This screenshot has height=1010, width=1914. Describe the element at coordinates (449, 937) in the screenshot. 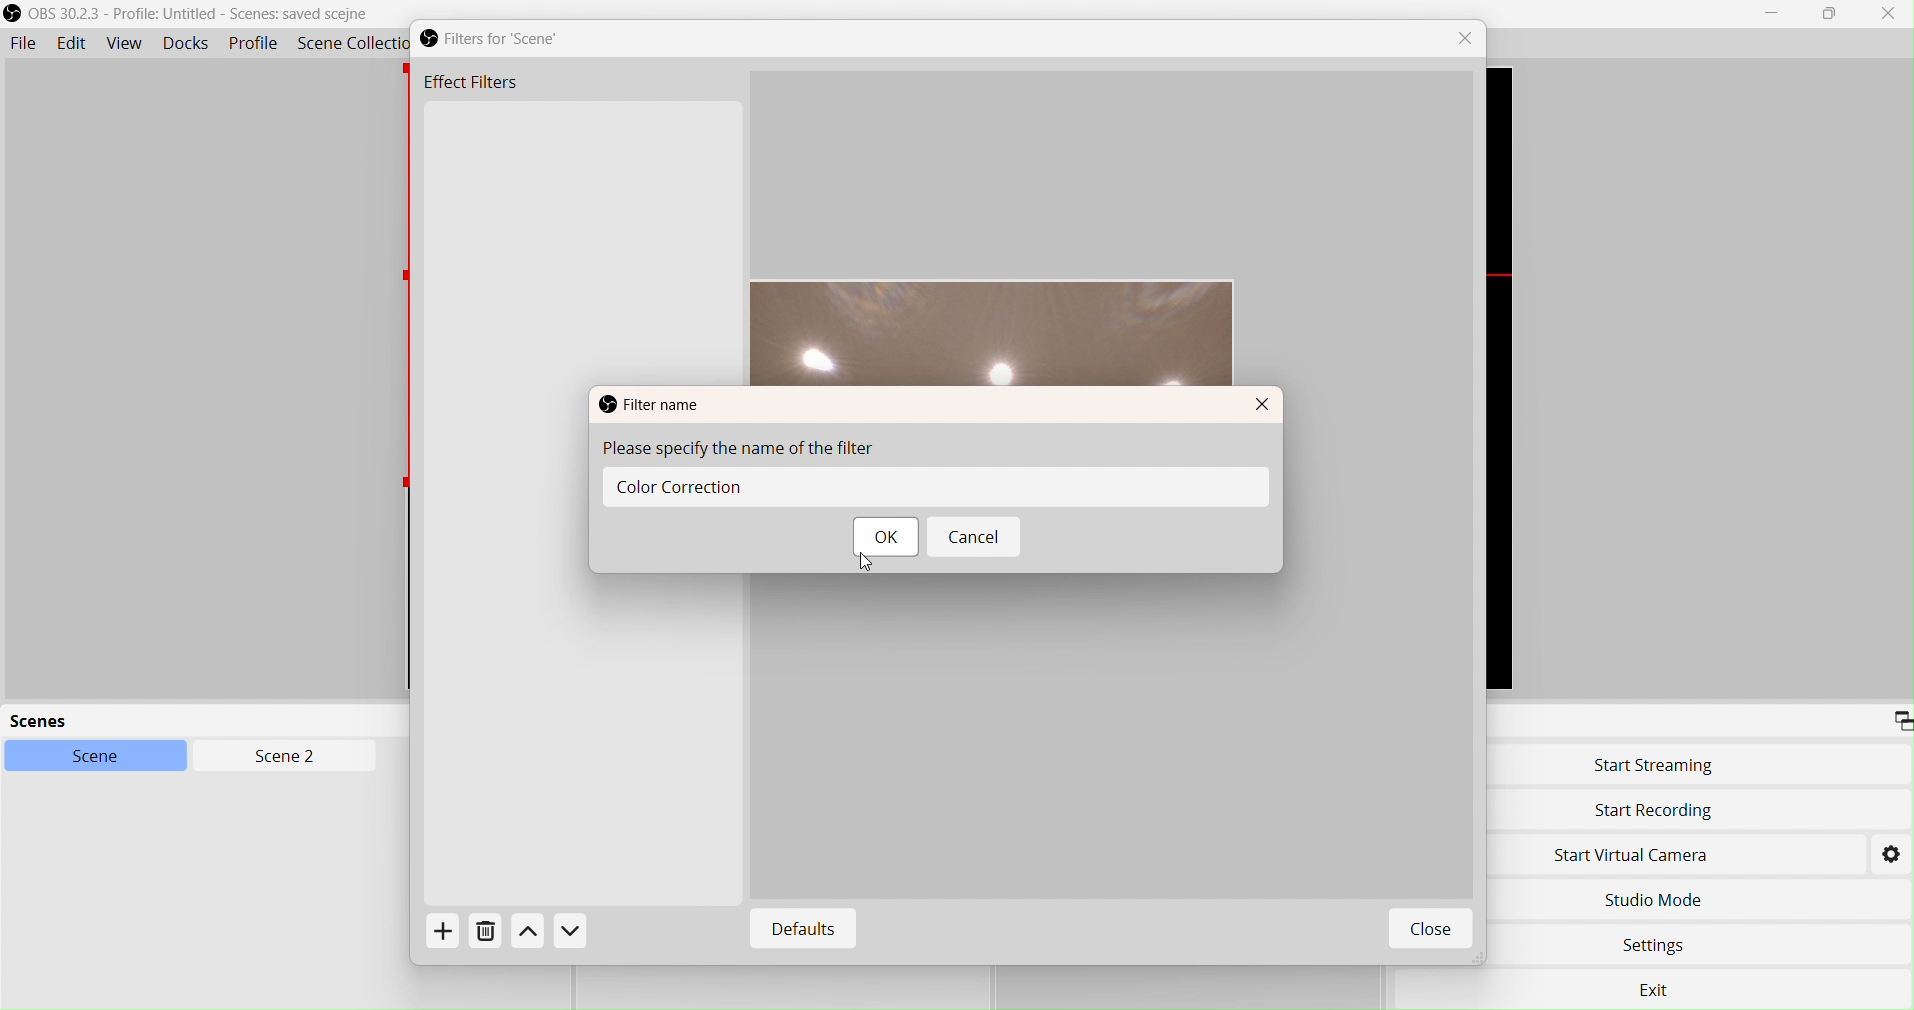

I see `Add` at that location.